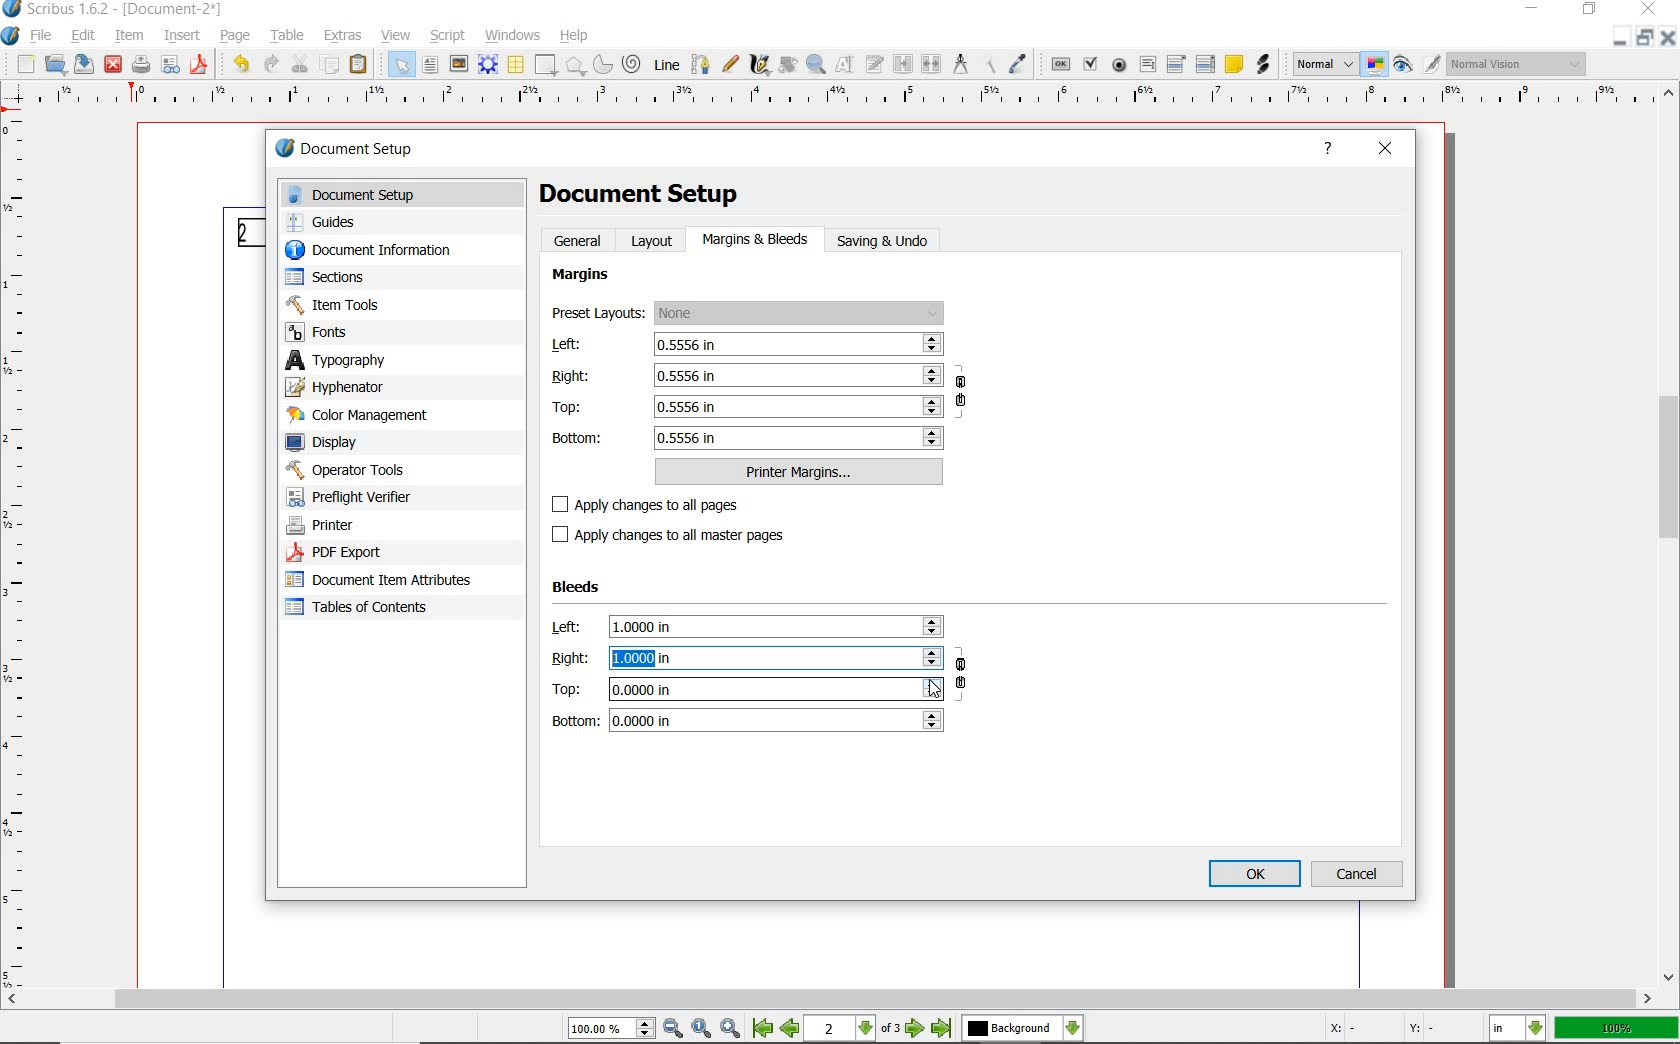 This screenshot has width=1680, height=1044. What do you see at coordinates (139, 64) in the screenshot?
I see `print` at bounding box center [139, 64].